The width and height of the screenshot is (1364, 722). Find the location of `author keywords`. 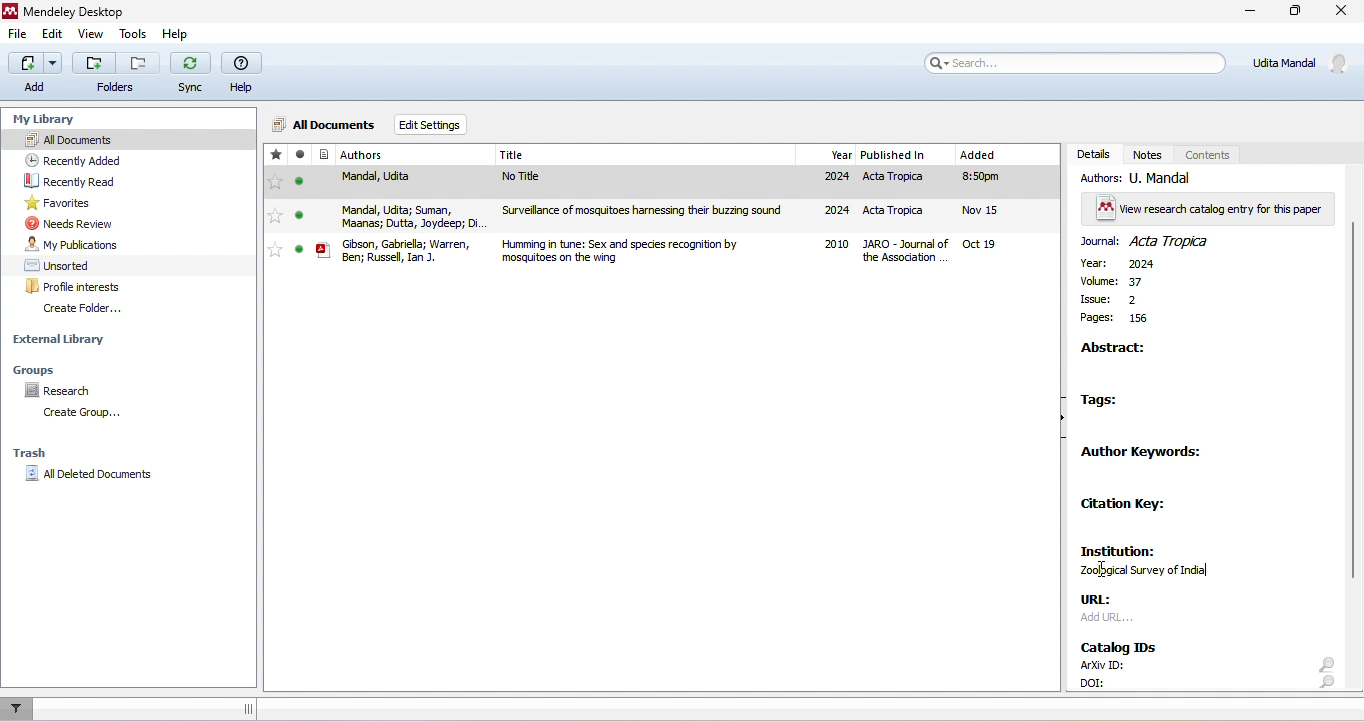

author keywords is located at coordinates (1144, 454).